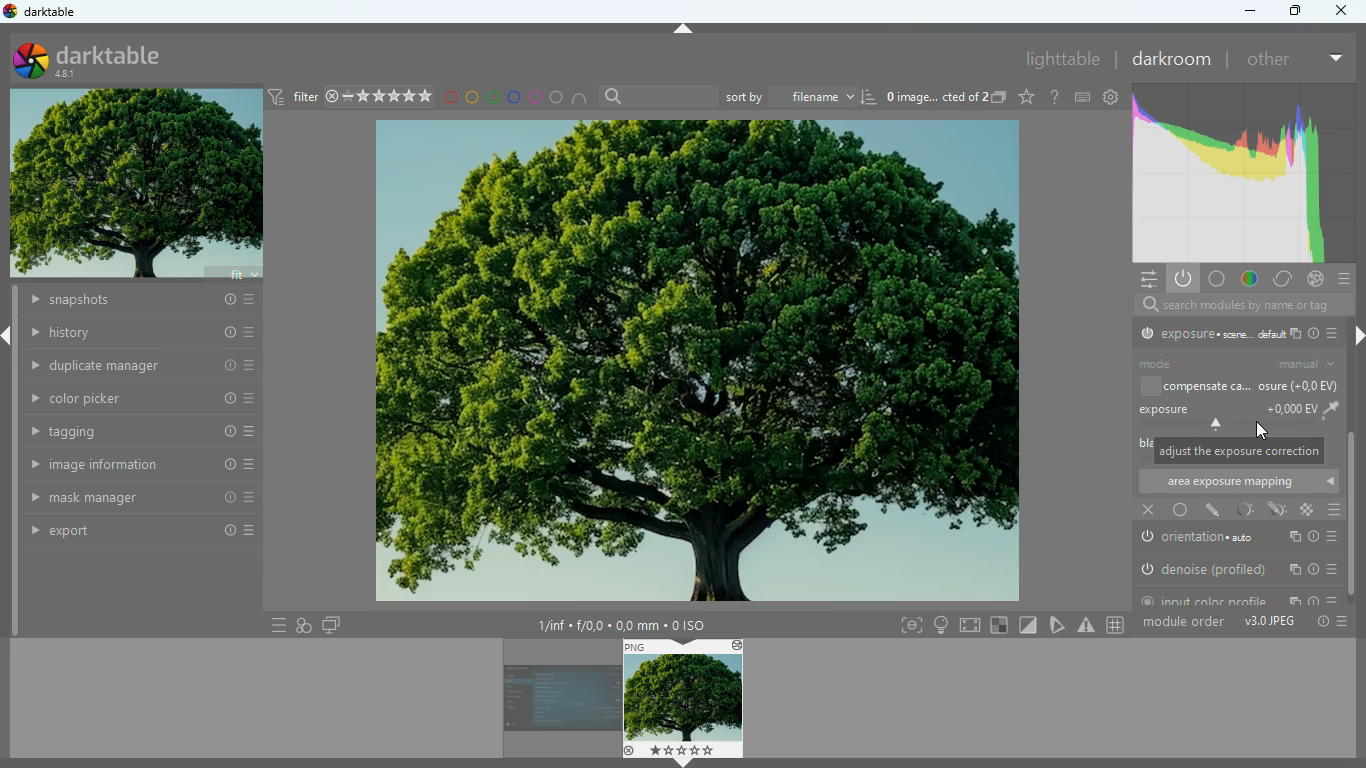 This screenshot has width=1366, height=768. I want to click on settings, so click(1055, 100).